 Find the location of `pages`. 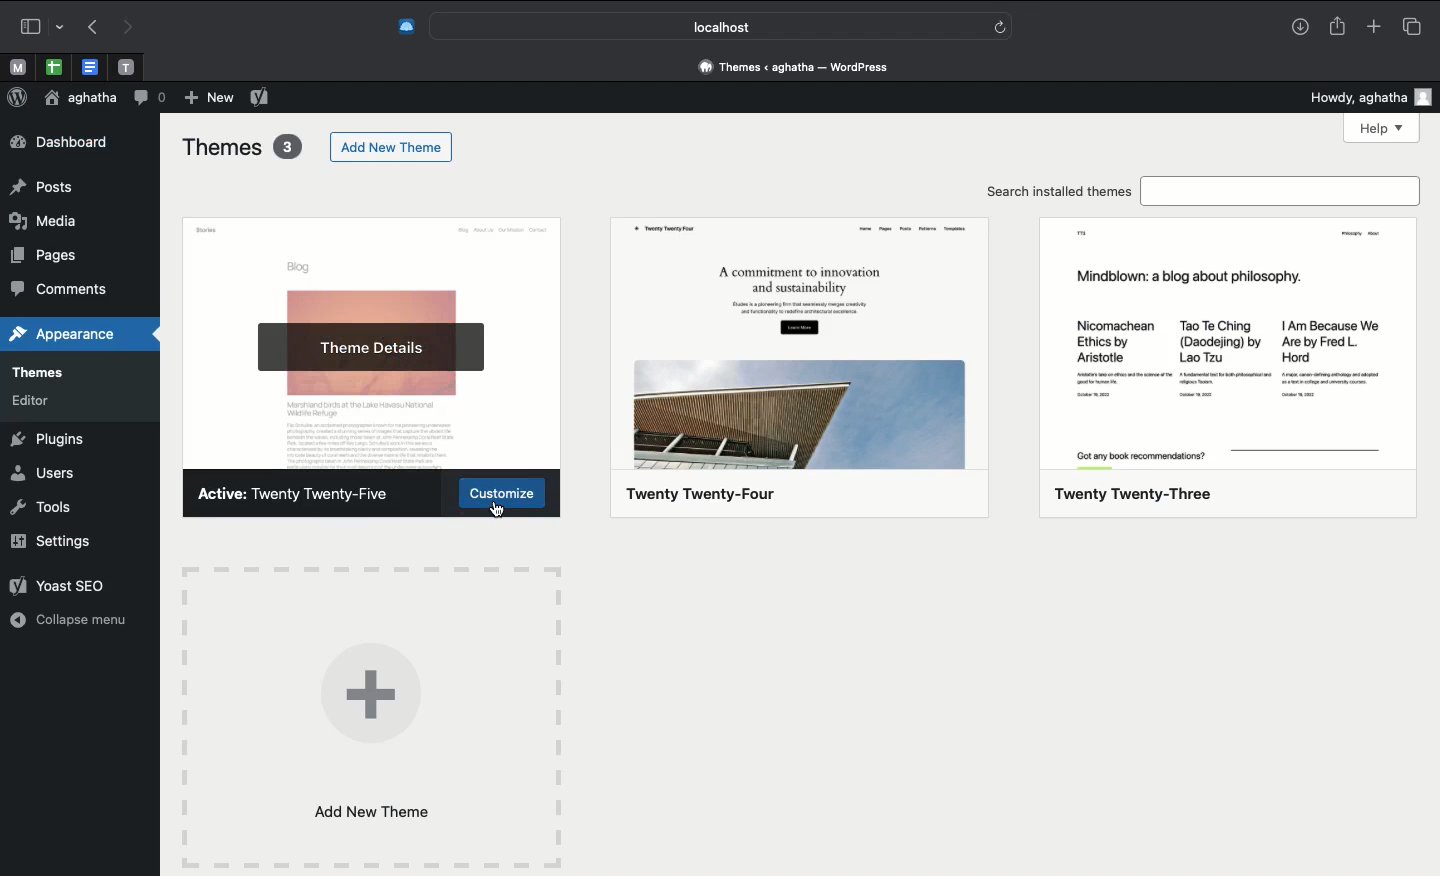

pages is located at coordinates (38, 258).